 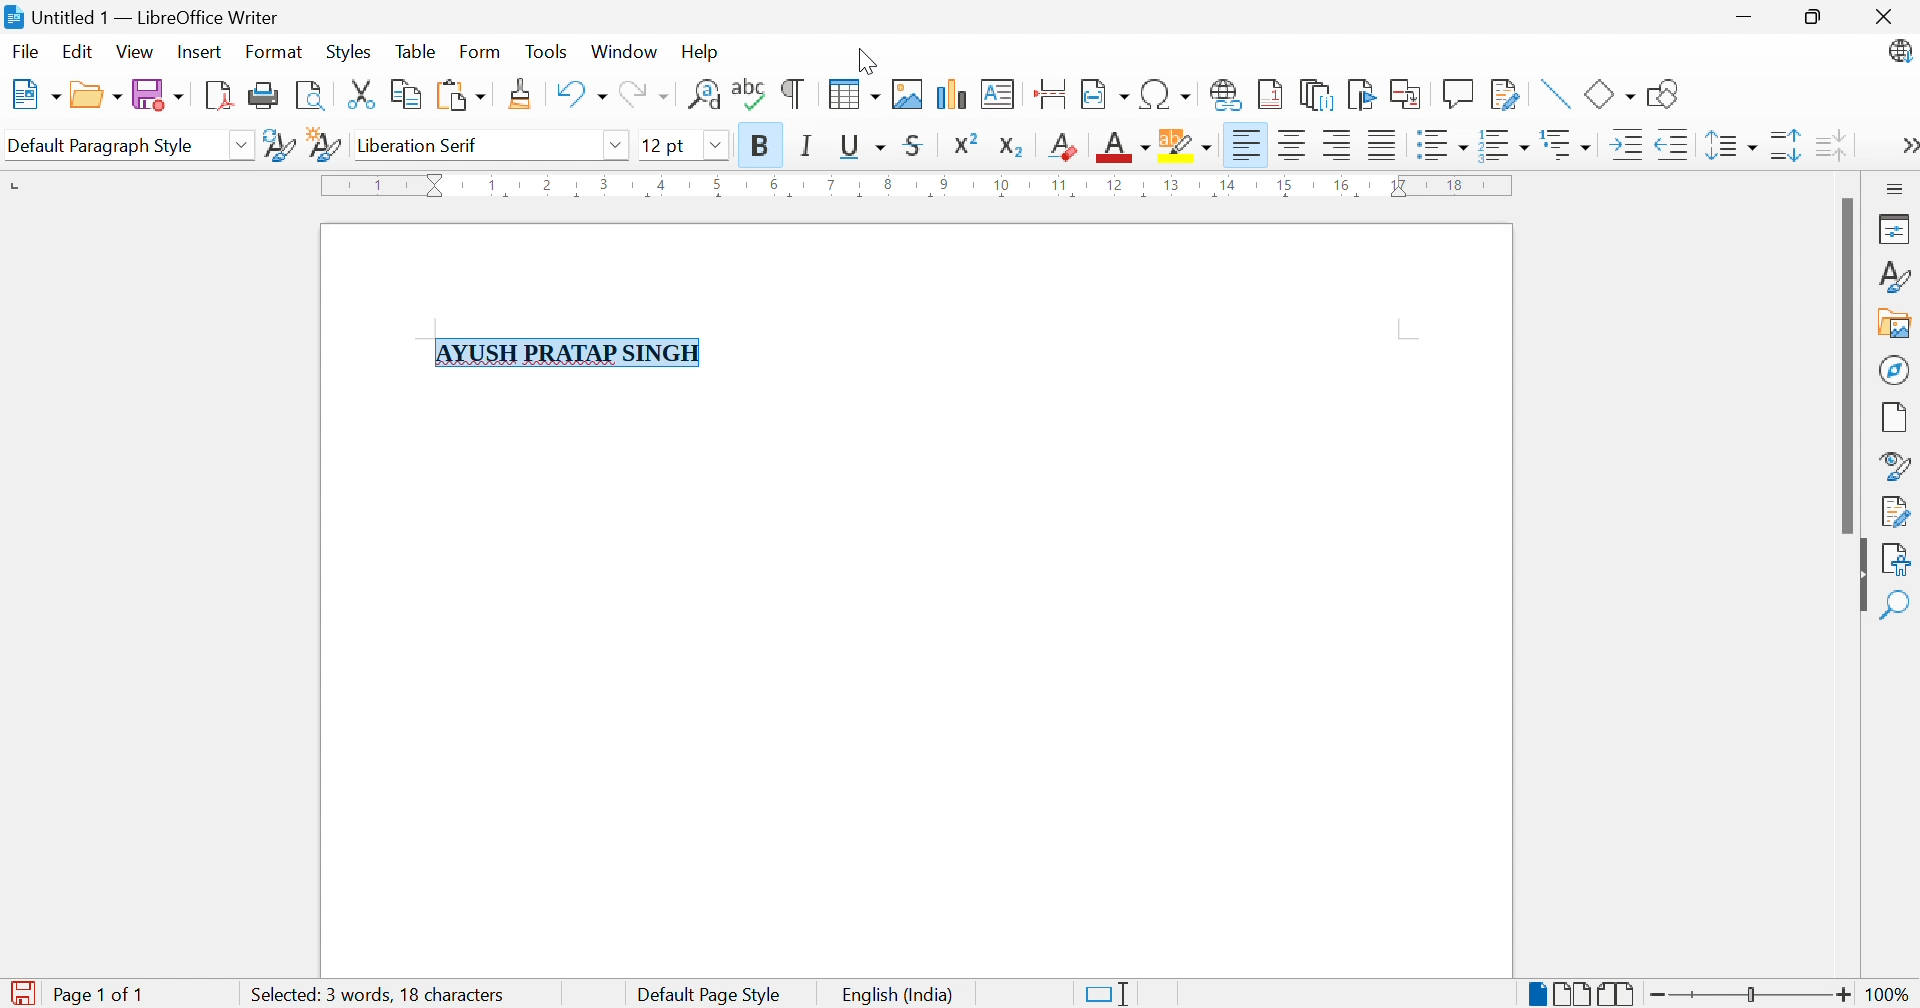 I want to click on Ruler, so click(x=921, y=188).